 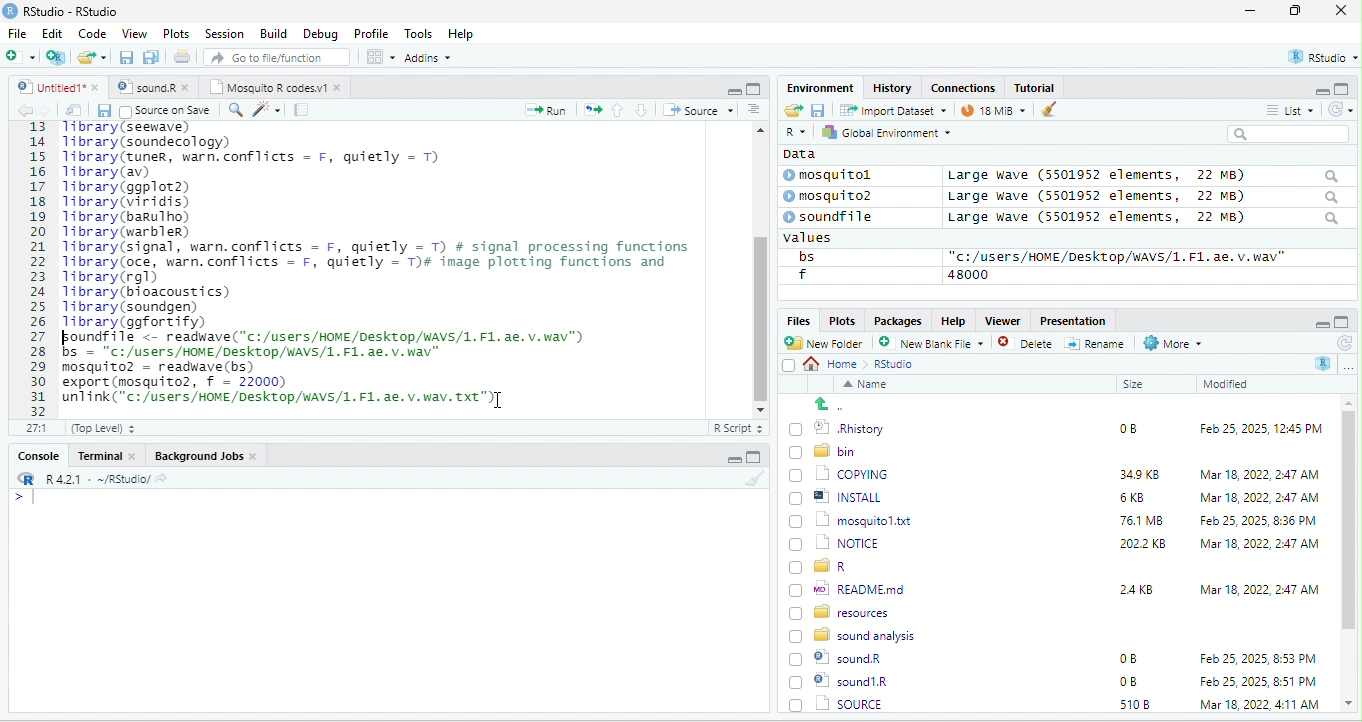 What do you see at coordinates (1344, 88) in the screenshot?
I see `maximize` at bounding box center [1344, 88].